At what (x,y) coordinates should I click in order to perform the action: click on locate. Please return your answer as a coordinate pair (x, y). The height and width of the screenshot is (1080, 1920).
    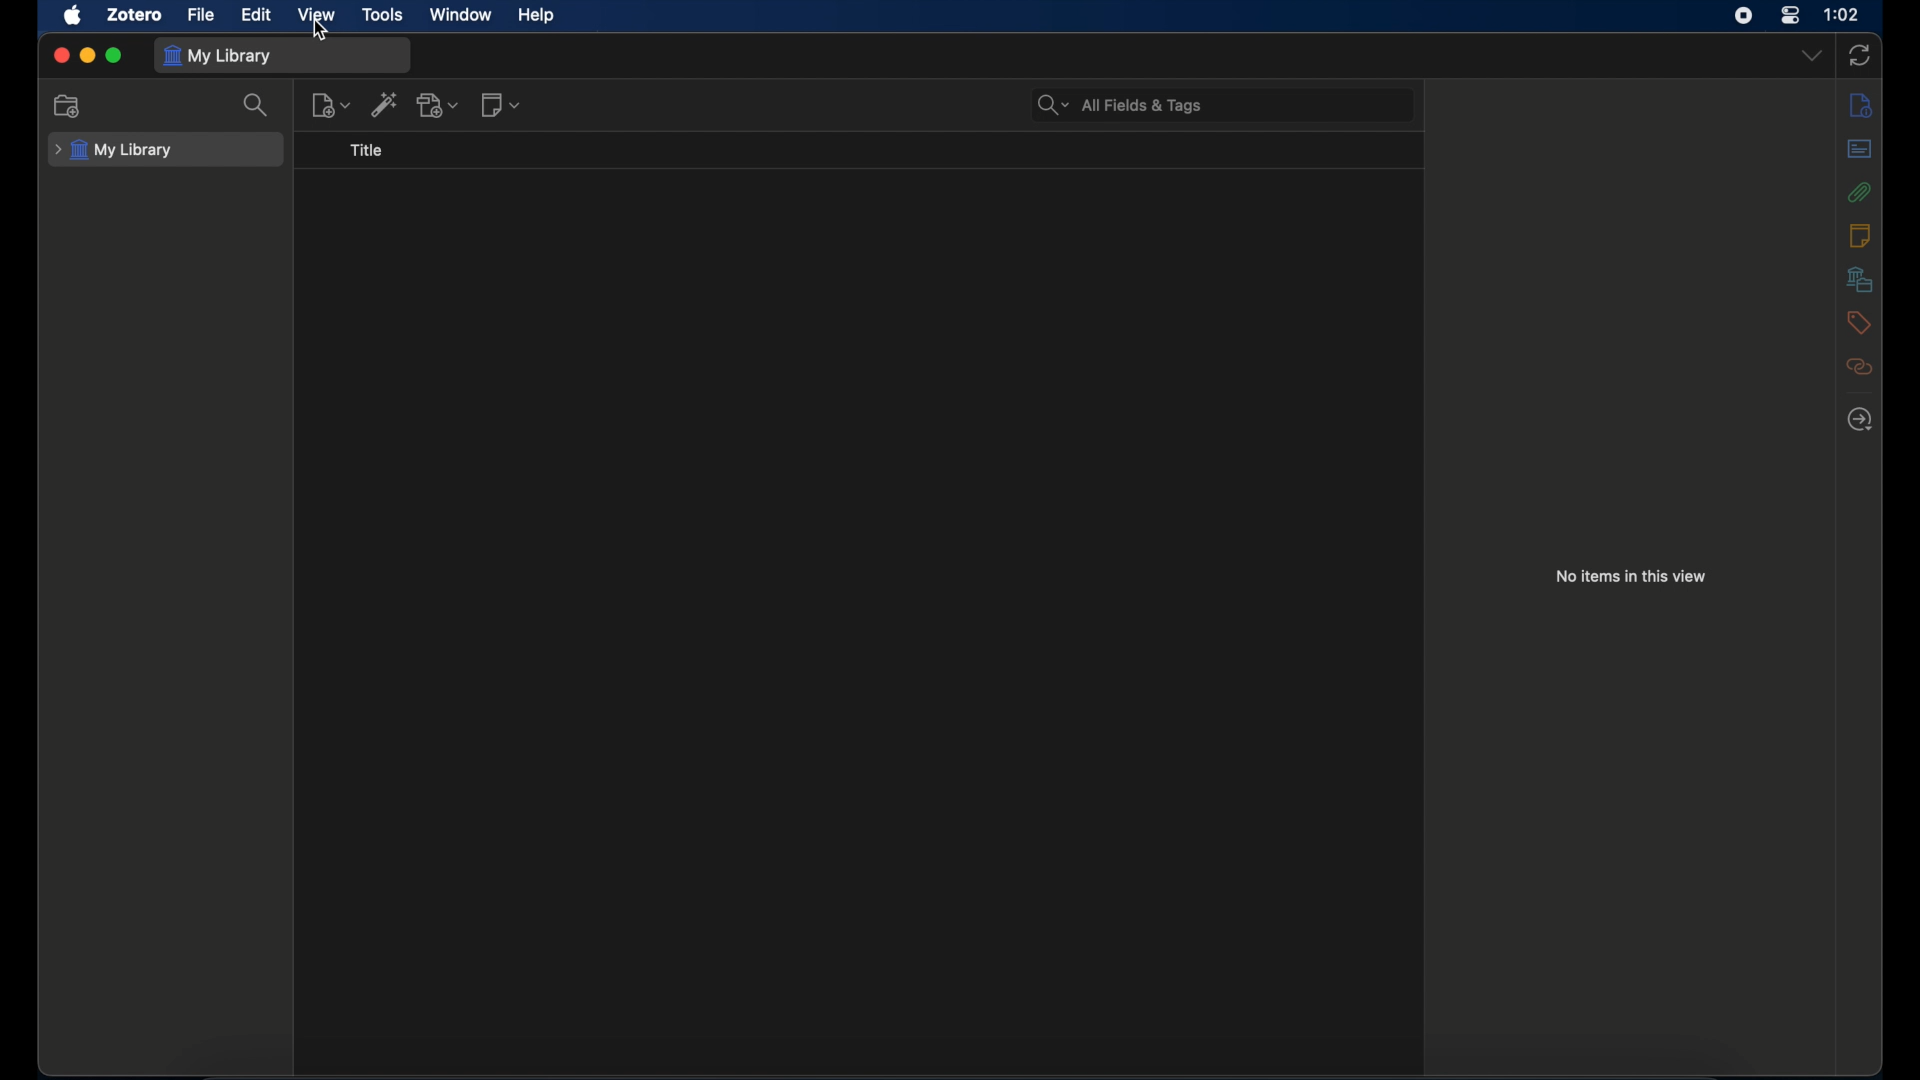
    Looking at the image, I should click on (1861, 419).